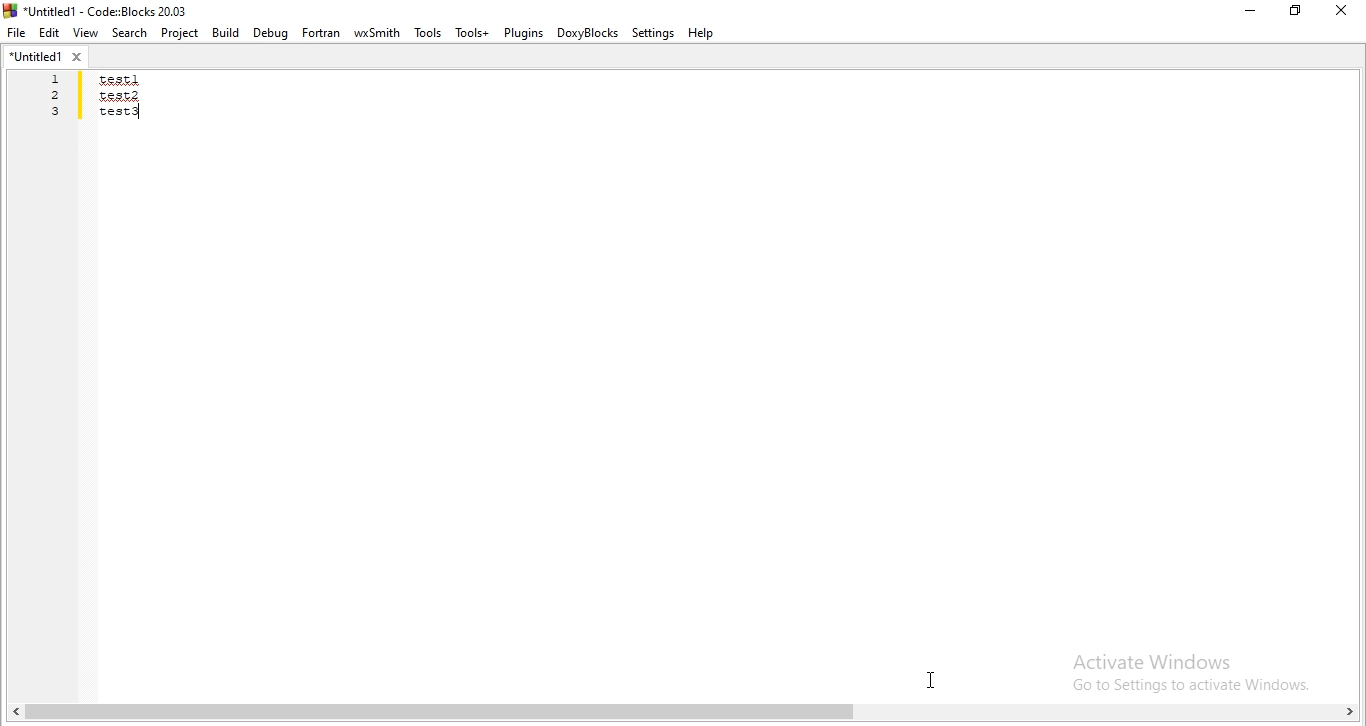 This screenshot has height=726, width=1366. I want to click on untitled, so click(46, 56).